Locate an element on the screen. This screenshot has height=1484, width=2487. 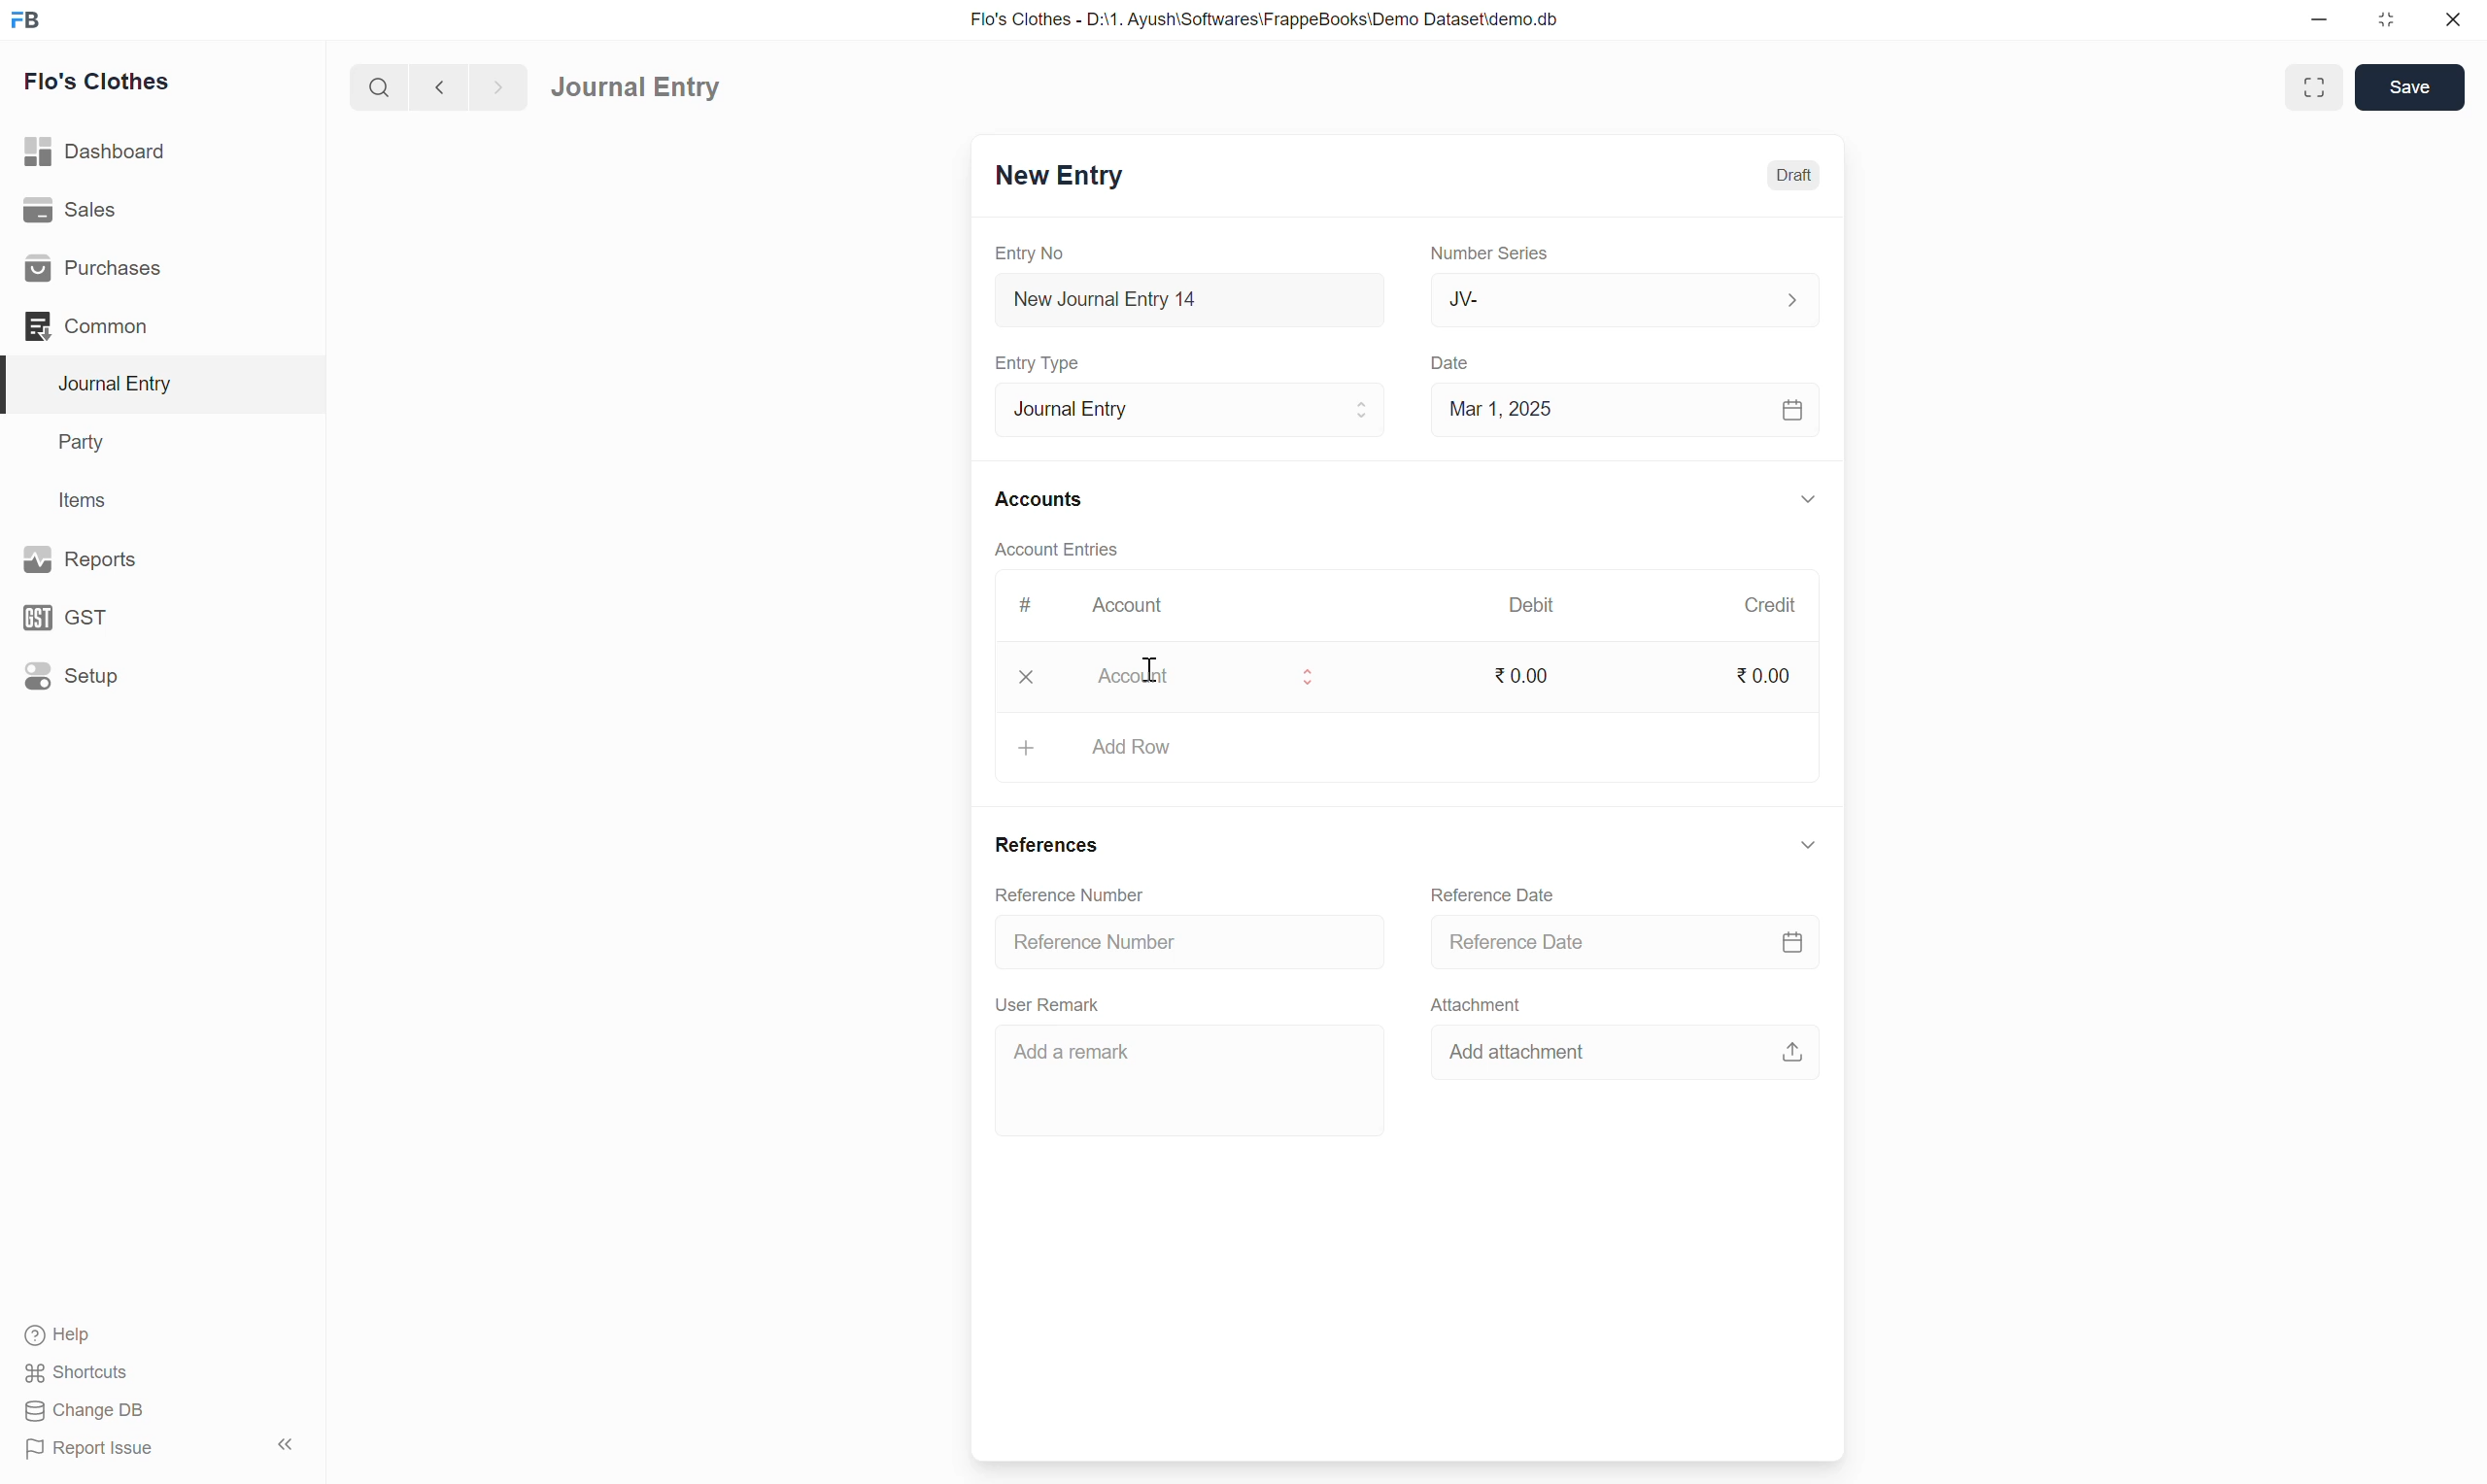
Date is located at coordinates (1455, 364).